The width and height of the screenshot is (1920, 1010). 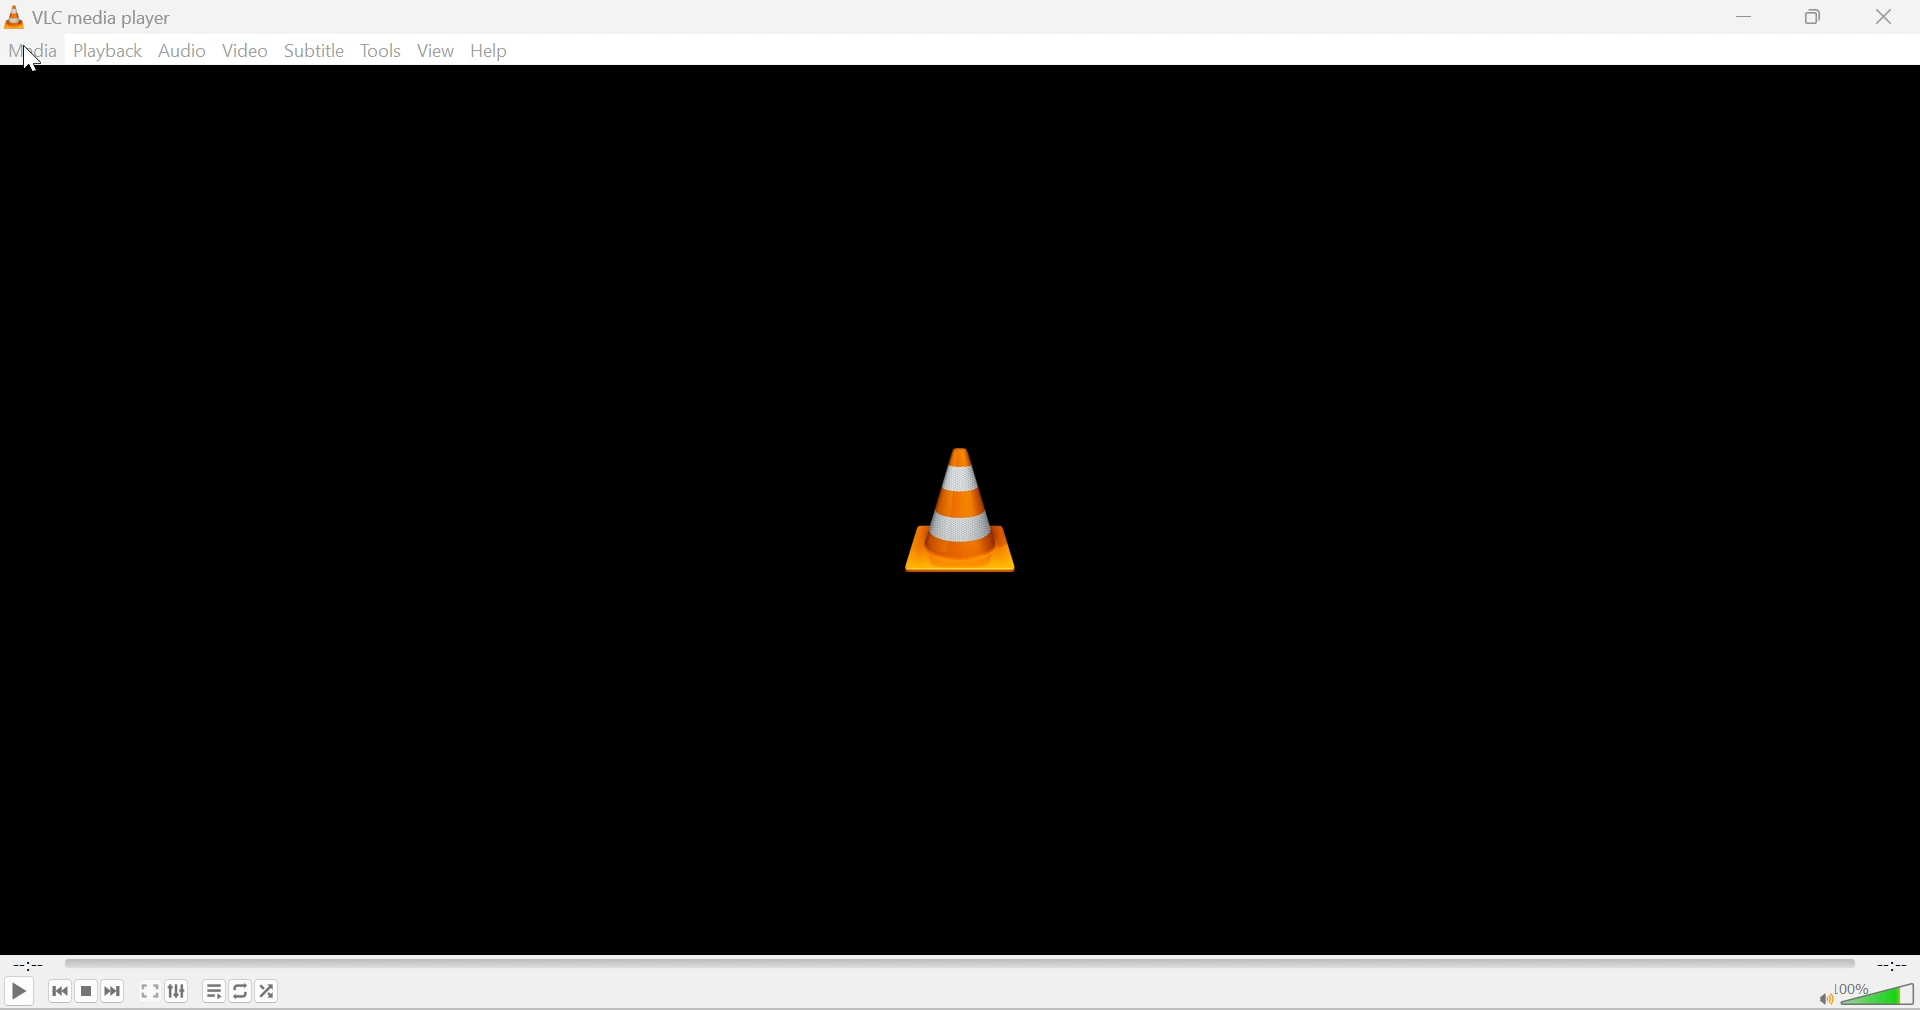 I want to click on Toggle playlist, so click(x=213, y=991).